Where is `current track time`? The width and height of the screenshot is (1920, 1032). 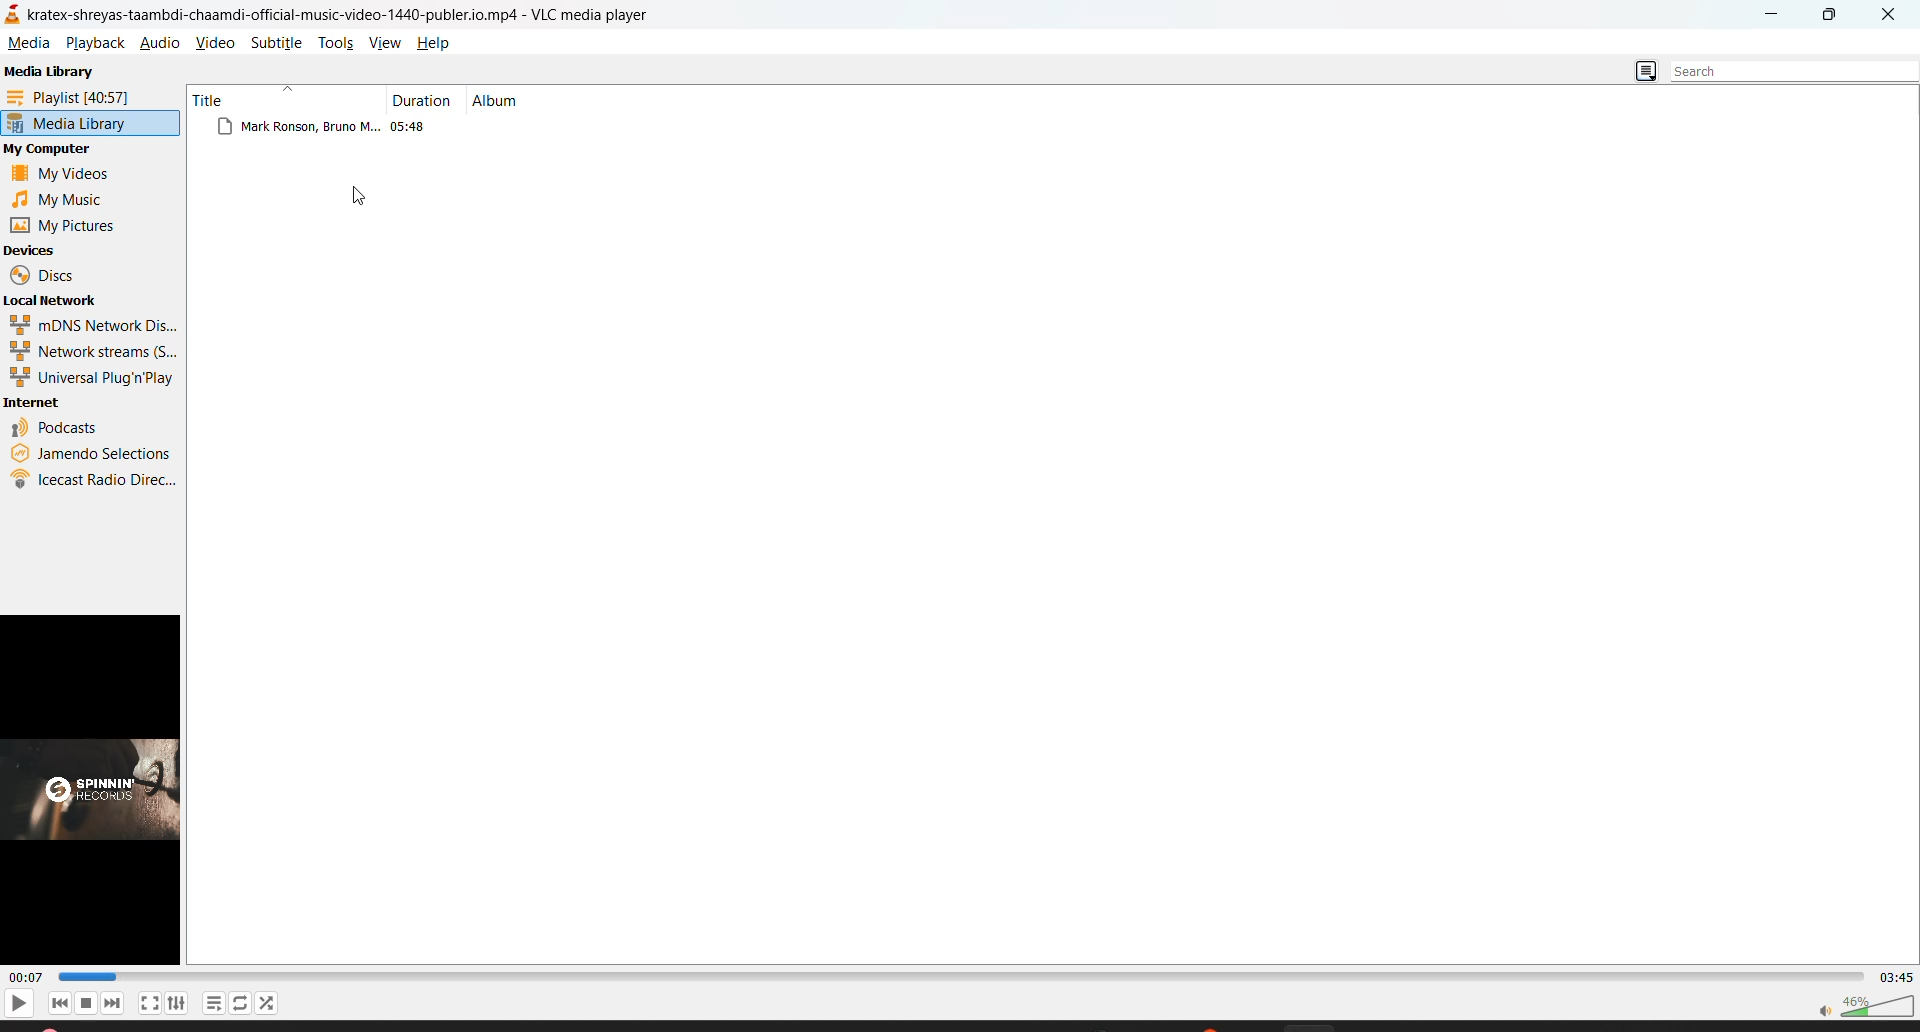
current track time is located at coordinates (30, 978).